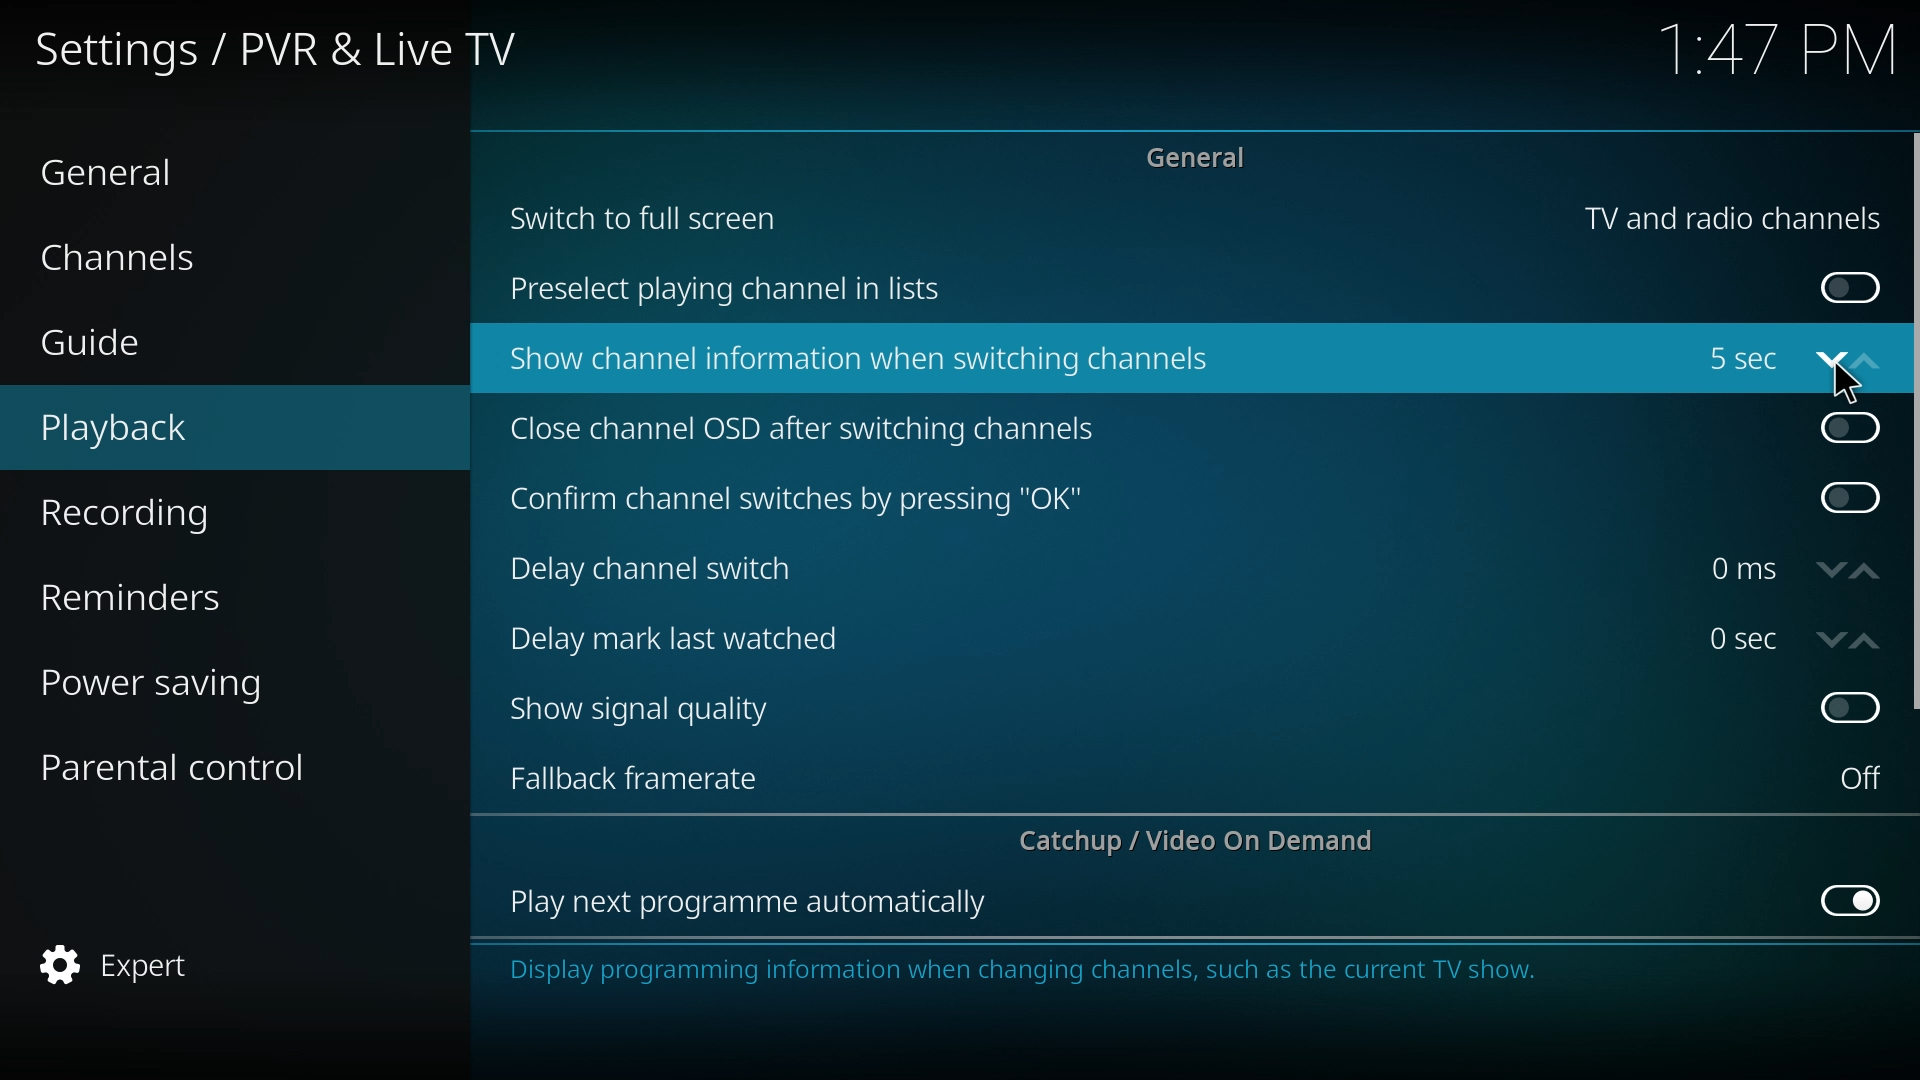  Describe the element at coordinates (1866, 642) in the screenshot. I see `increase time` at that location.